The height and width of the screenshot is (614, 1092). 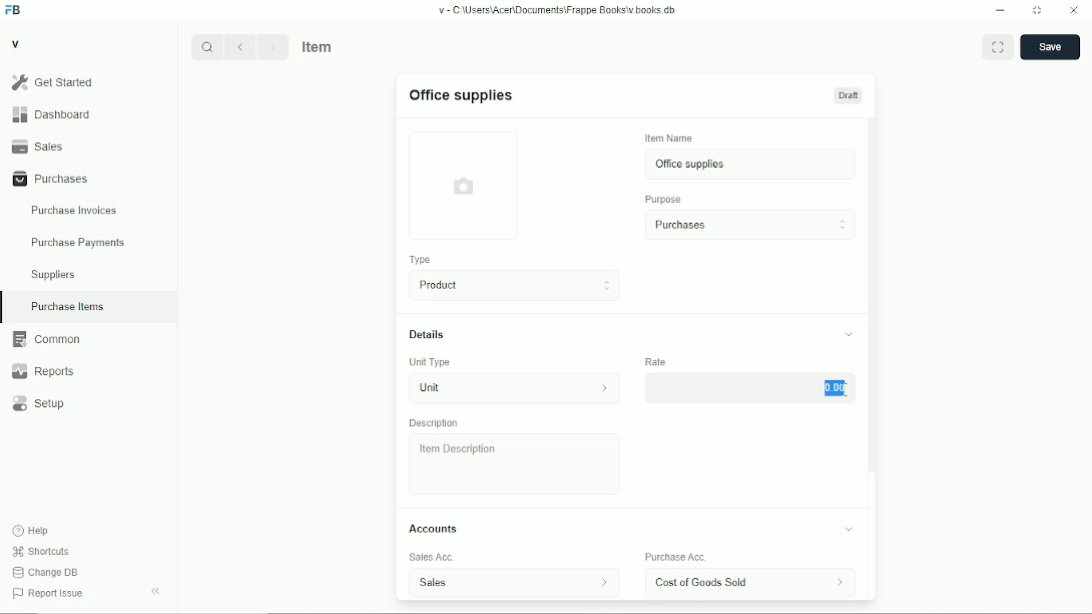 I want to click on unit, so click(x=490, y=388).